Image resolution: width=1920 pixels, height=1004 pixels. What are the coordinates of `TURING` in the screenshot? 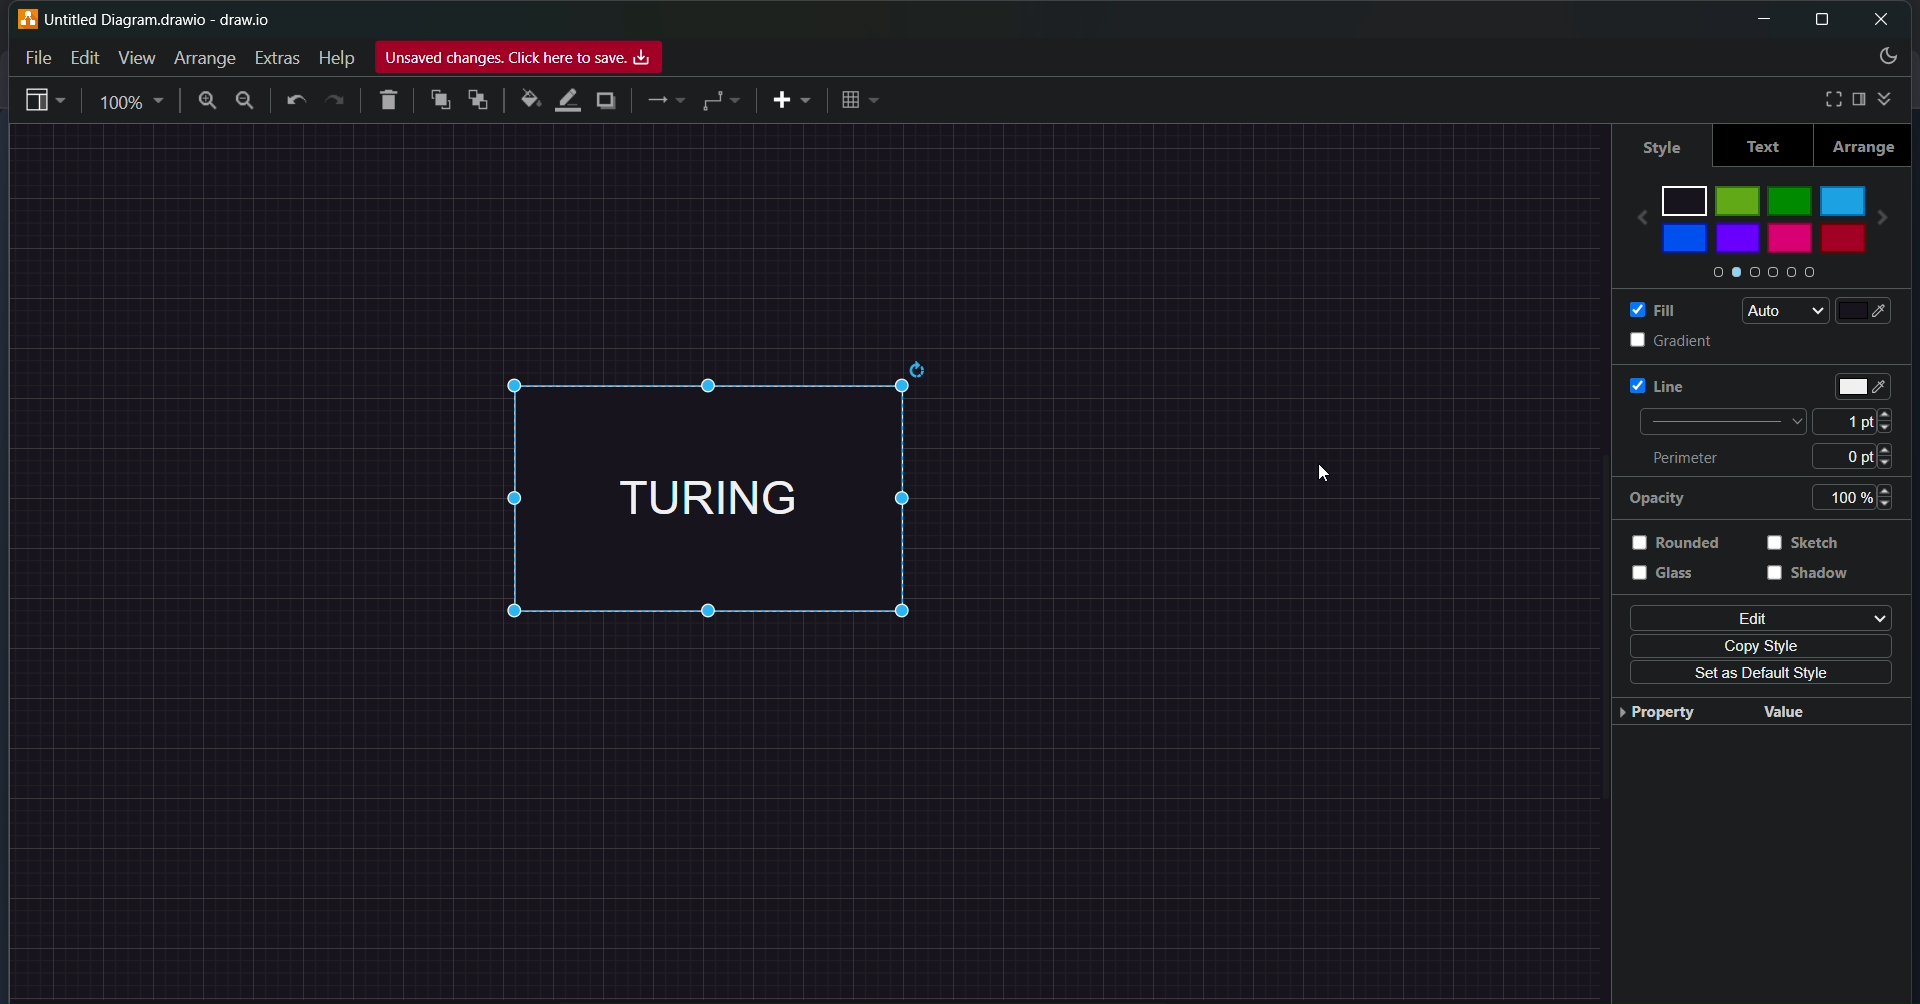 It's located at (750, 498).